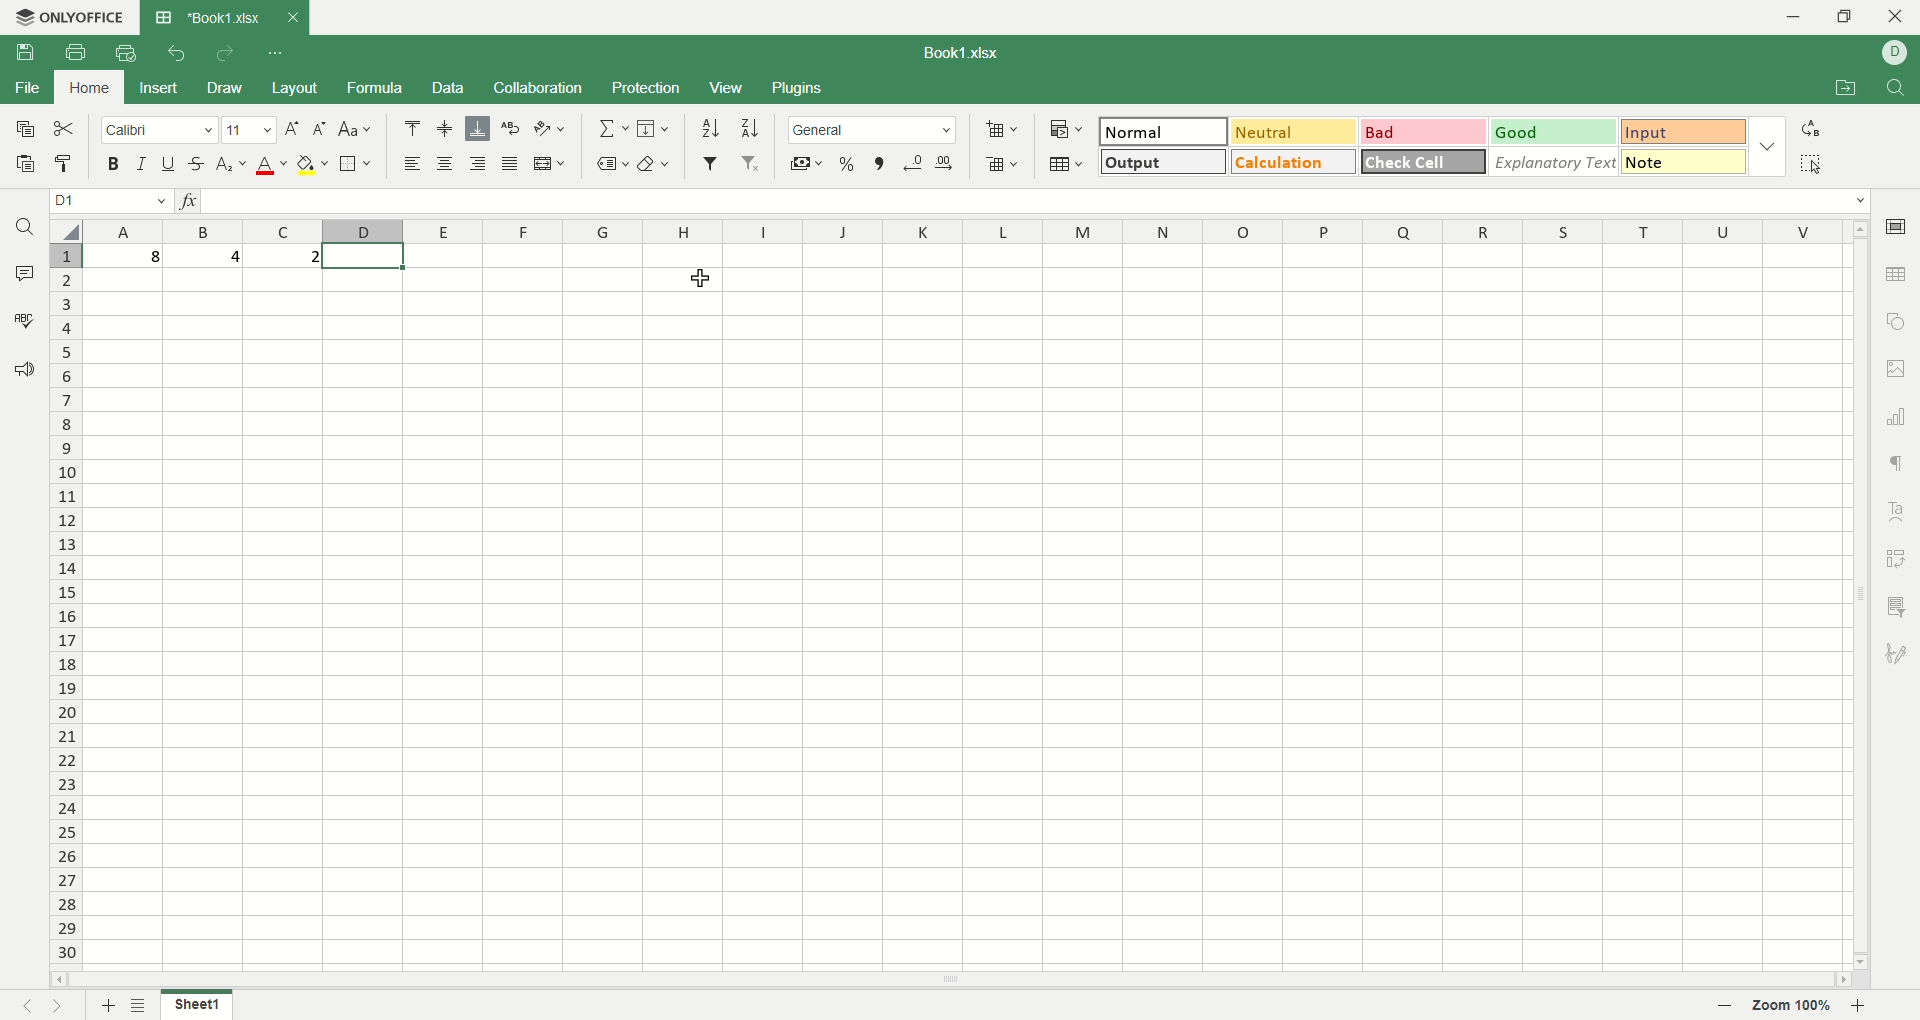 The height and width of the screenshot is (1020, 1920). I want to click on next, so click(56, 1004).